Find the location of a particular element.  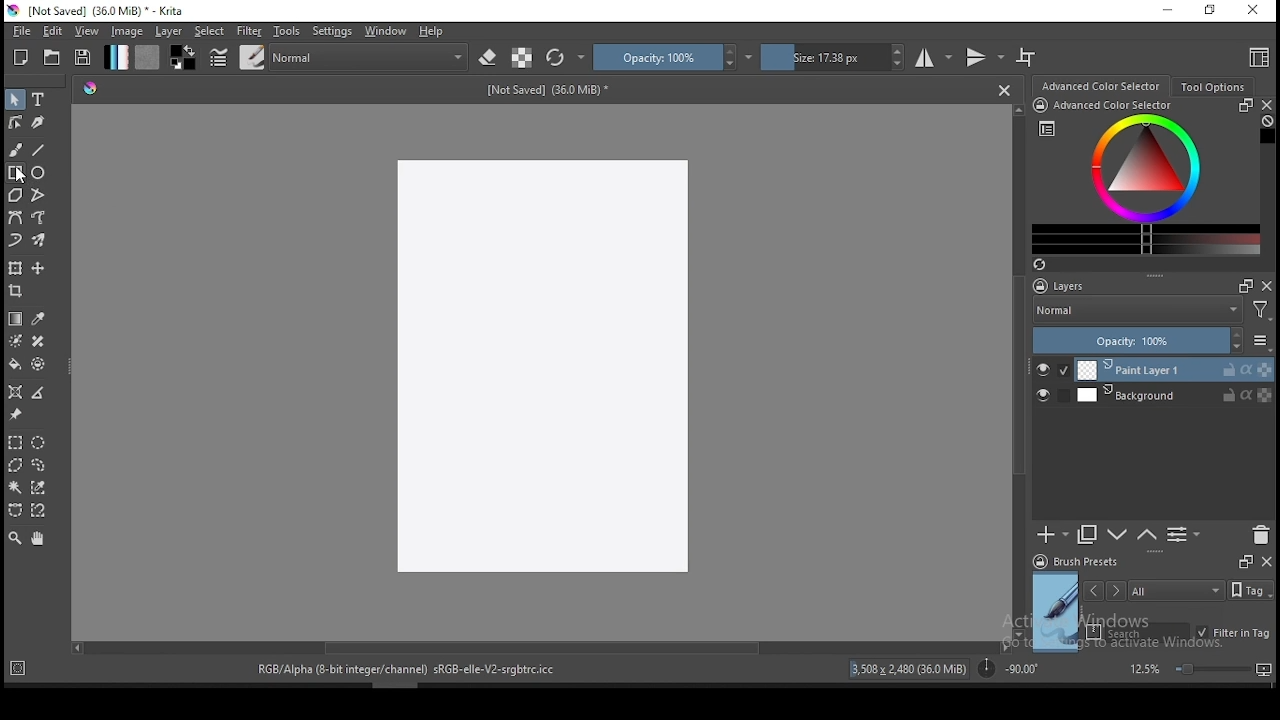

move layer one step down is located at coordinates (1147, 535).